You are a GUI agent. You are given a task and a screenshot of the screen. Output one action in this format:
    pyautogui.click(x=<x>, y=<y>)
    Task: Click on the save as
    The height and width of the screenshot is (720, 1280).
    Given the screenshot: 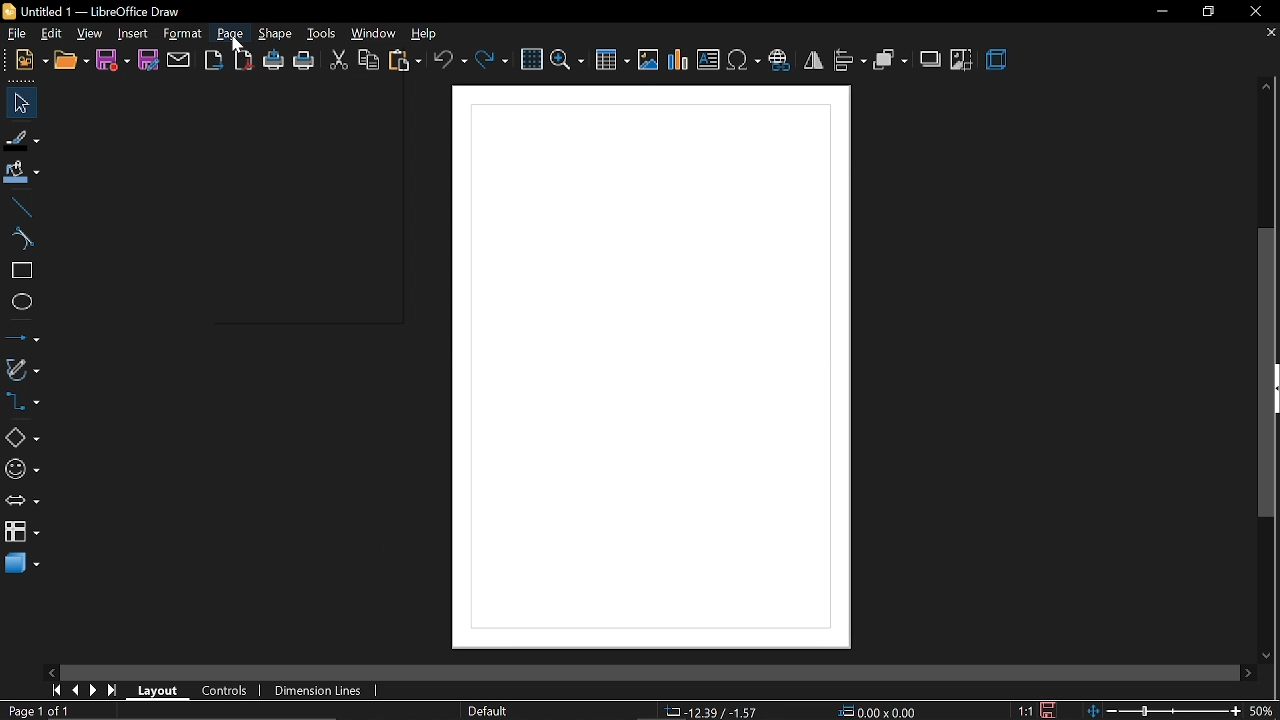 What is the action you would take?
    pyautogui.click(x=150, y=59)
    